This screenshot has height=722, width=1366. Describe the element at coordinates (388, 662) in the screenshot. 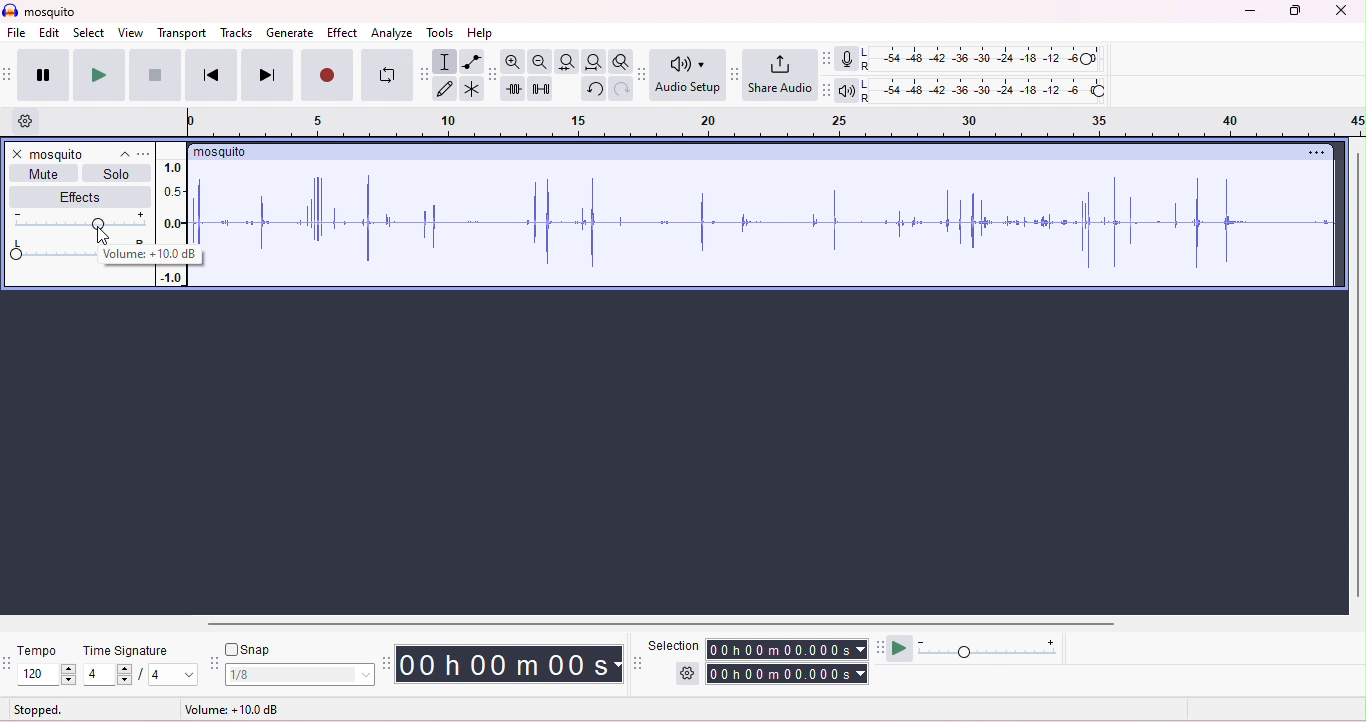

I see `time tool` at that location.